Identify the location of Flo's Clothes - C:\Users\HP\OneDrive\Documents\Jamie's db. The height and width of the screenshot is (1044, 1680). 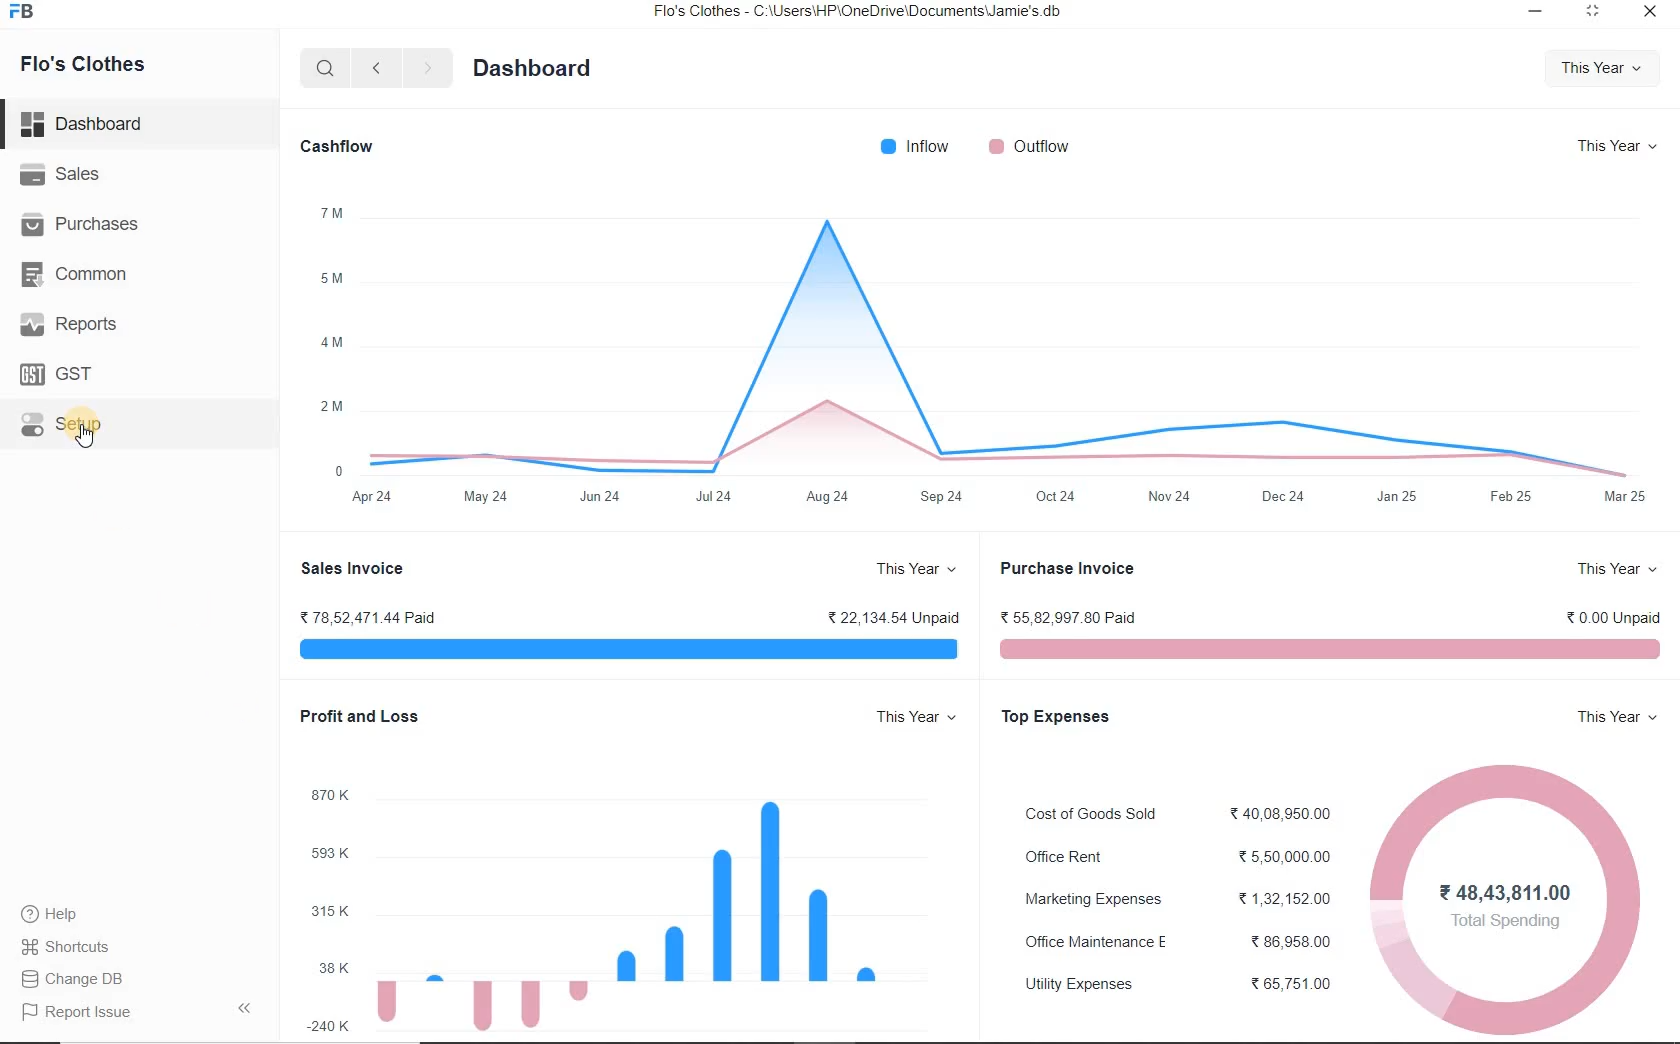
(863, 11).